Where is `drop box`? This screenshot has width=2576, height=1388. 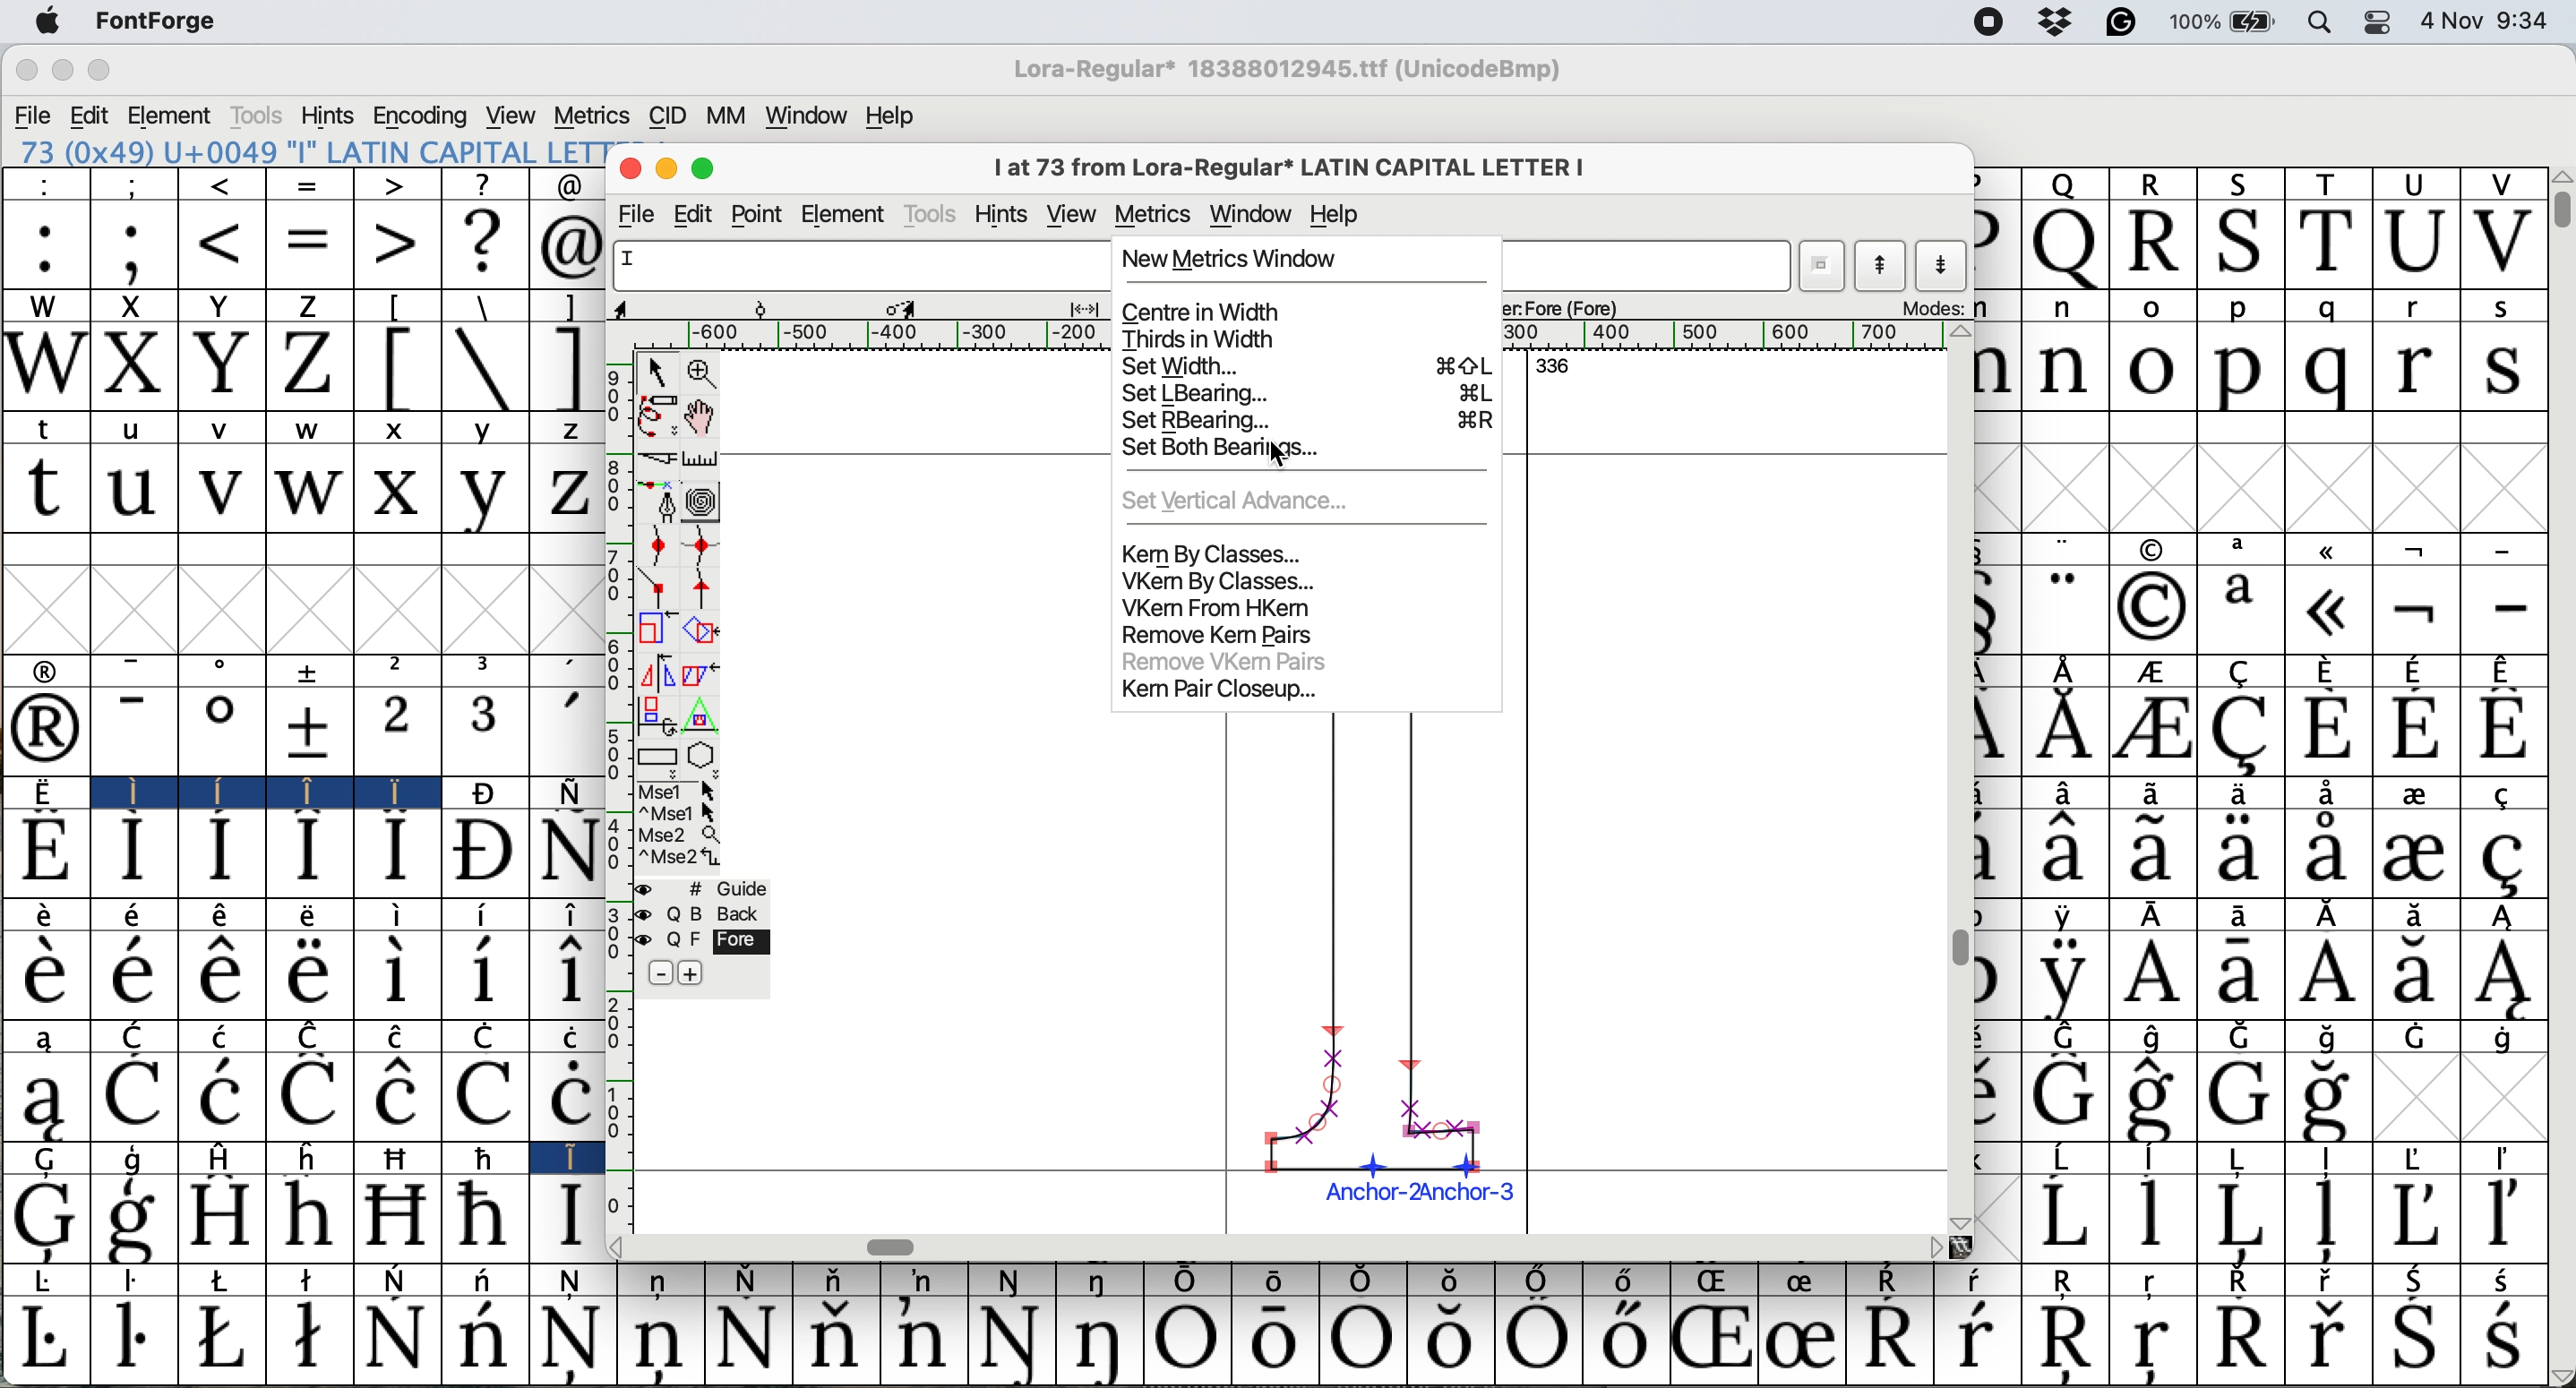
drop box is located at coordinates (2056, 24).